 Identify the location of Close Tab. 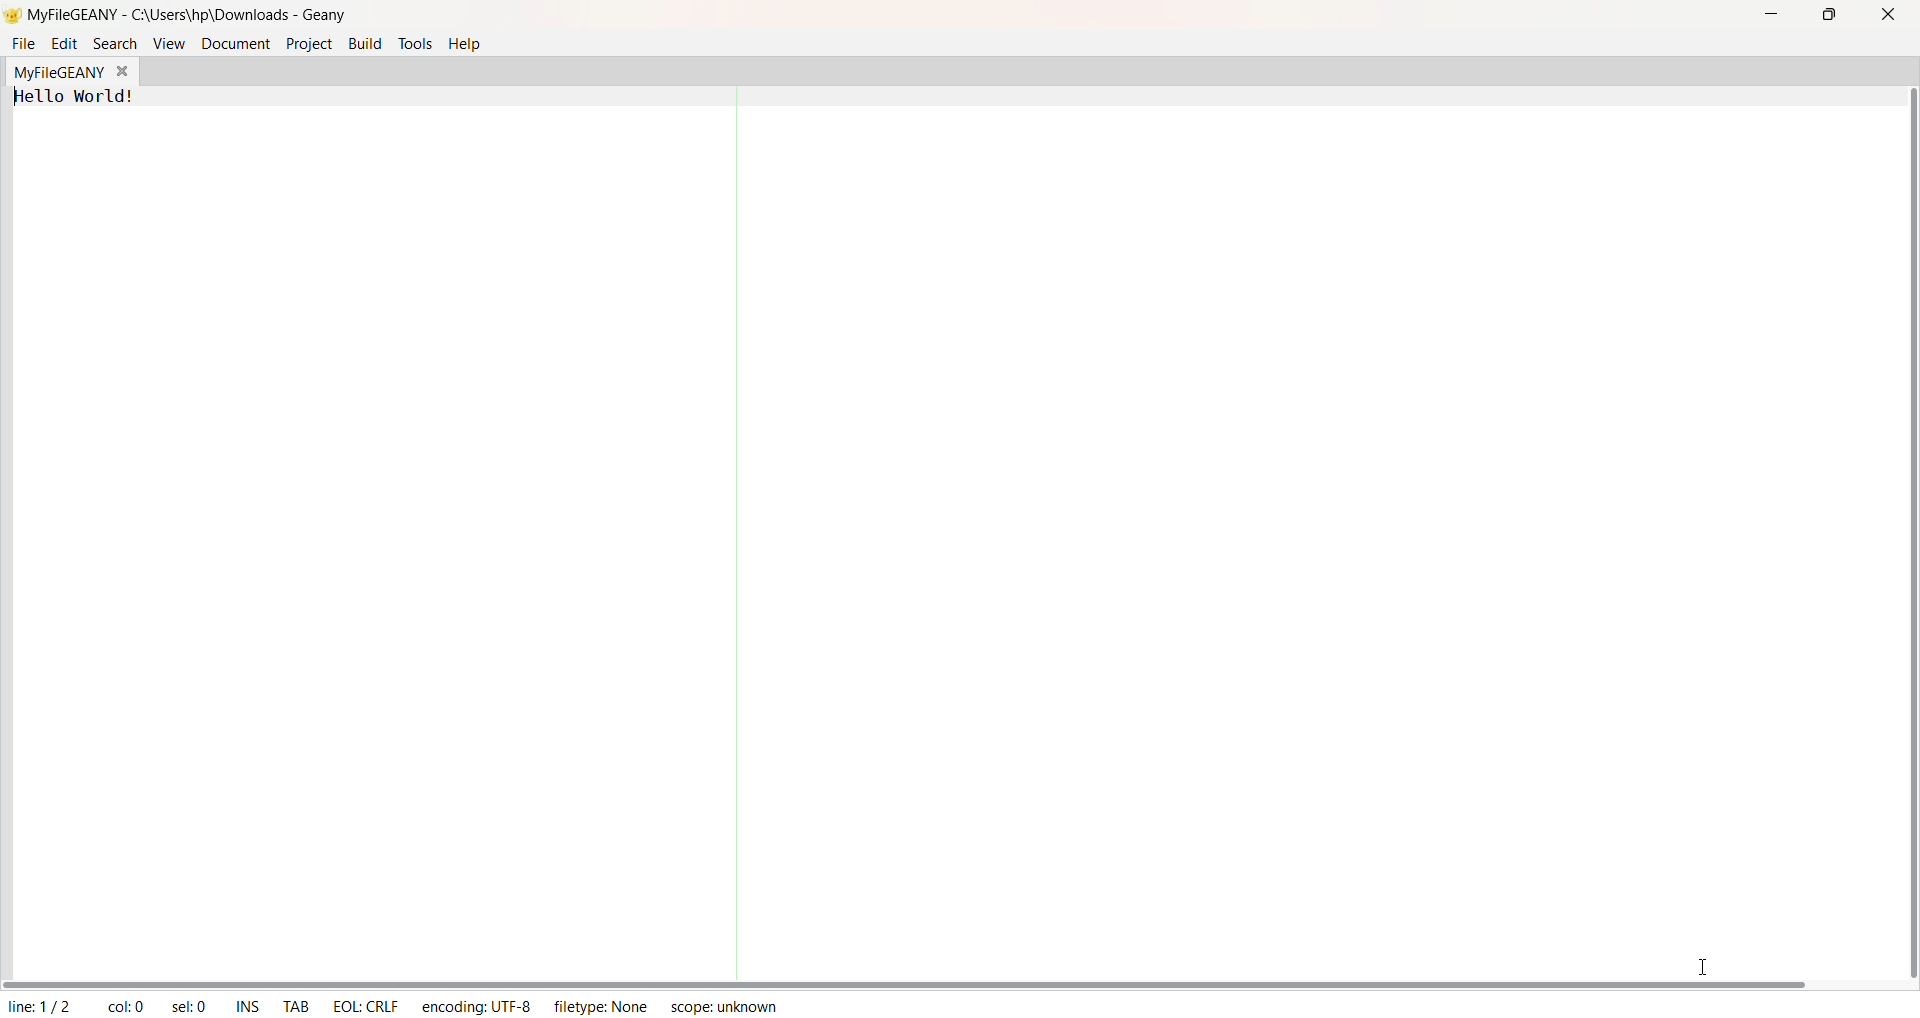
(127, 70).